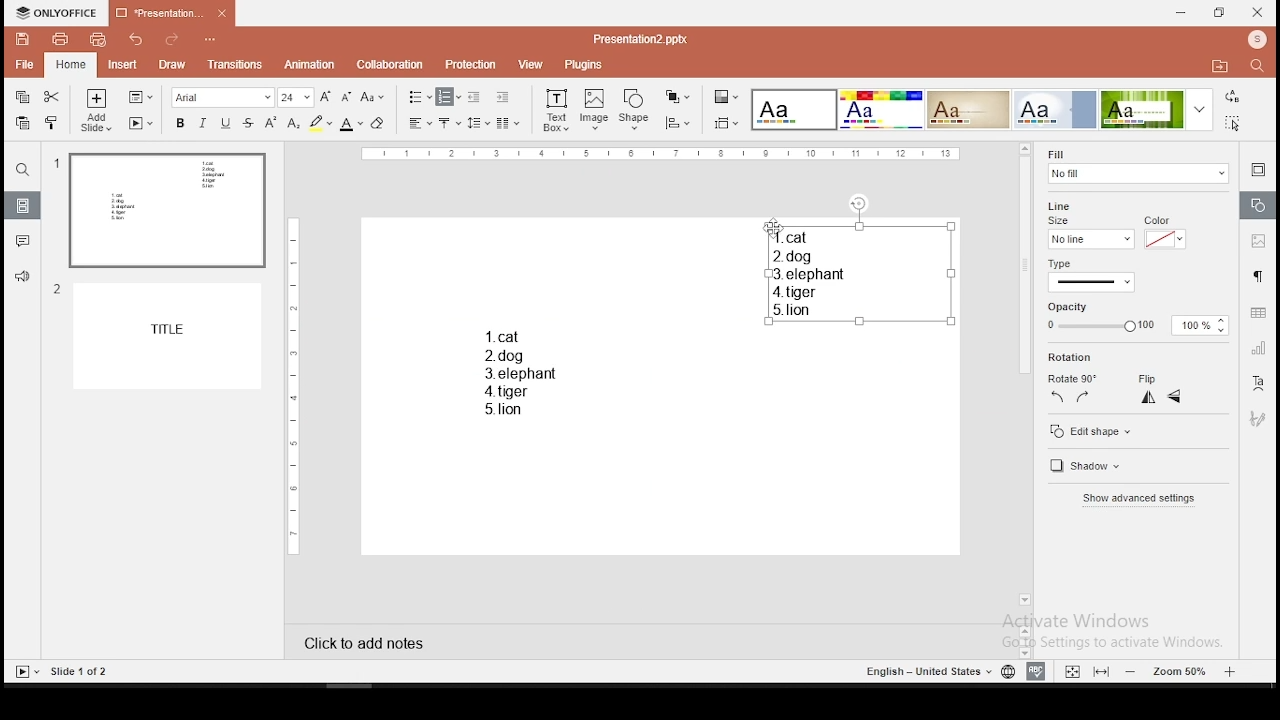  Describe the element at coordinates (344, 95) in the screenshot. I see `decrease font size` at that location.